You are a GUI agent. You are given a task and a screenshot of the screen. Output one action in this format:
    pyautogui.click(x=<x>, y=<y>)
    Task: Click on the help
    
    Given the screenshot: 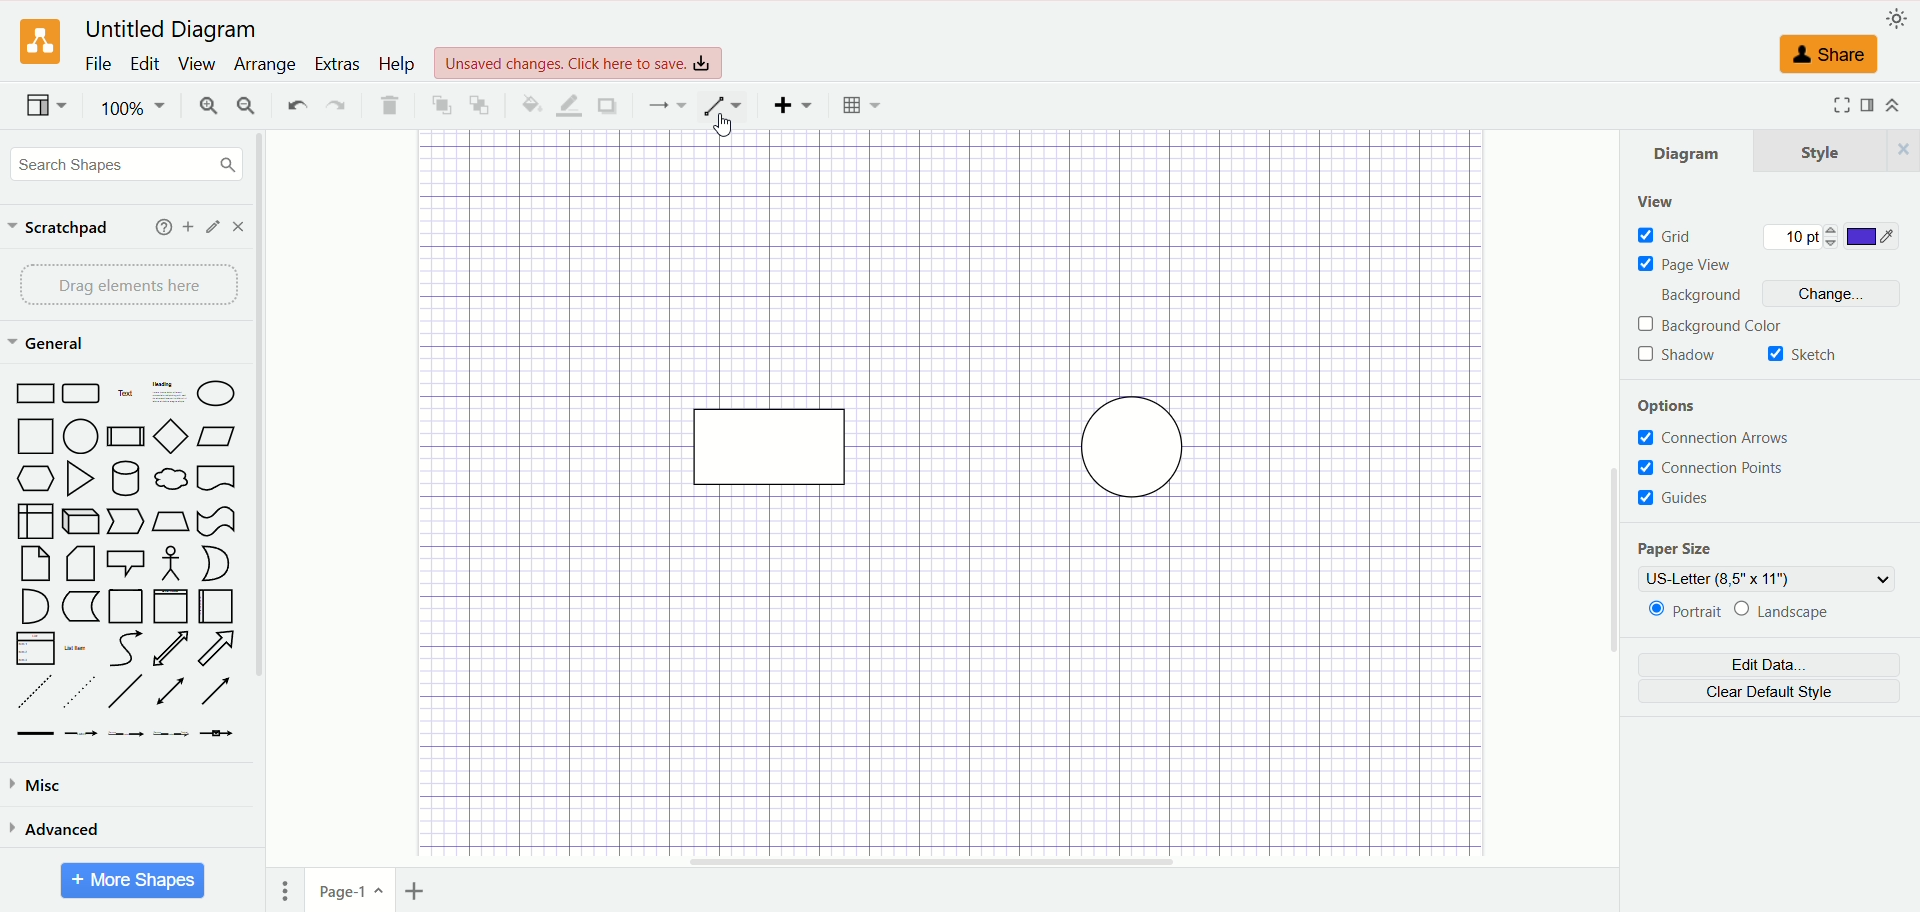 What is the action you would take?
    pyautogui.click(x=397, y=65)
    